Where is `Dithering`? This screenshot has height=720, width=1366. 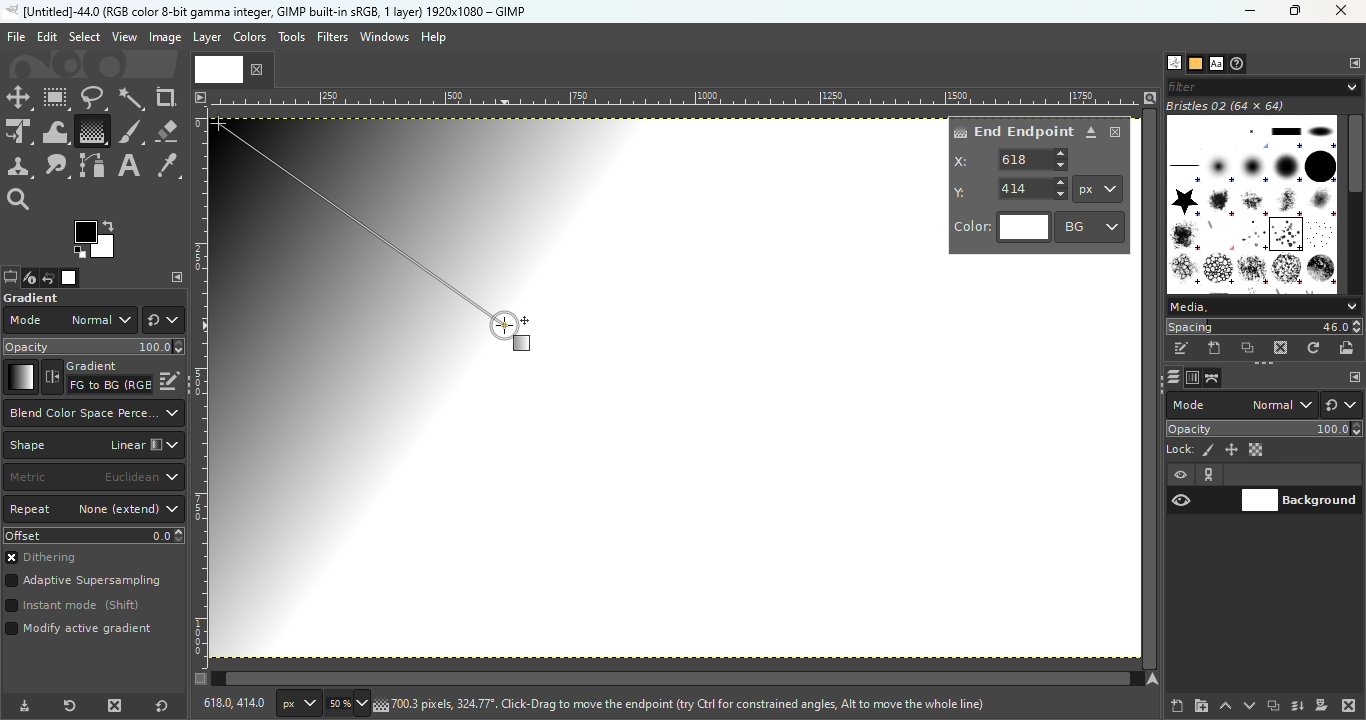
Dithering is located at coordinates (49, 559).